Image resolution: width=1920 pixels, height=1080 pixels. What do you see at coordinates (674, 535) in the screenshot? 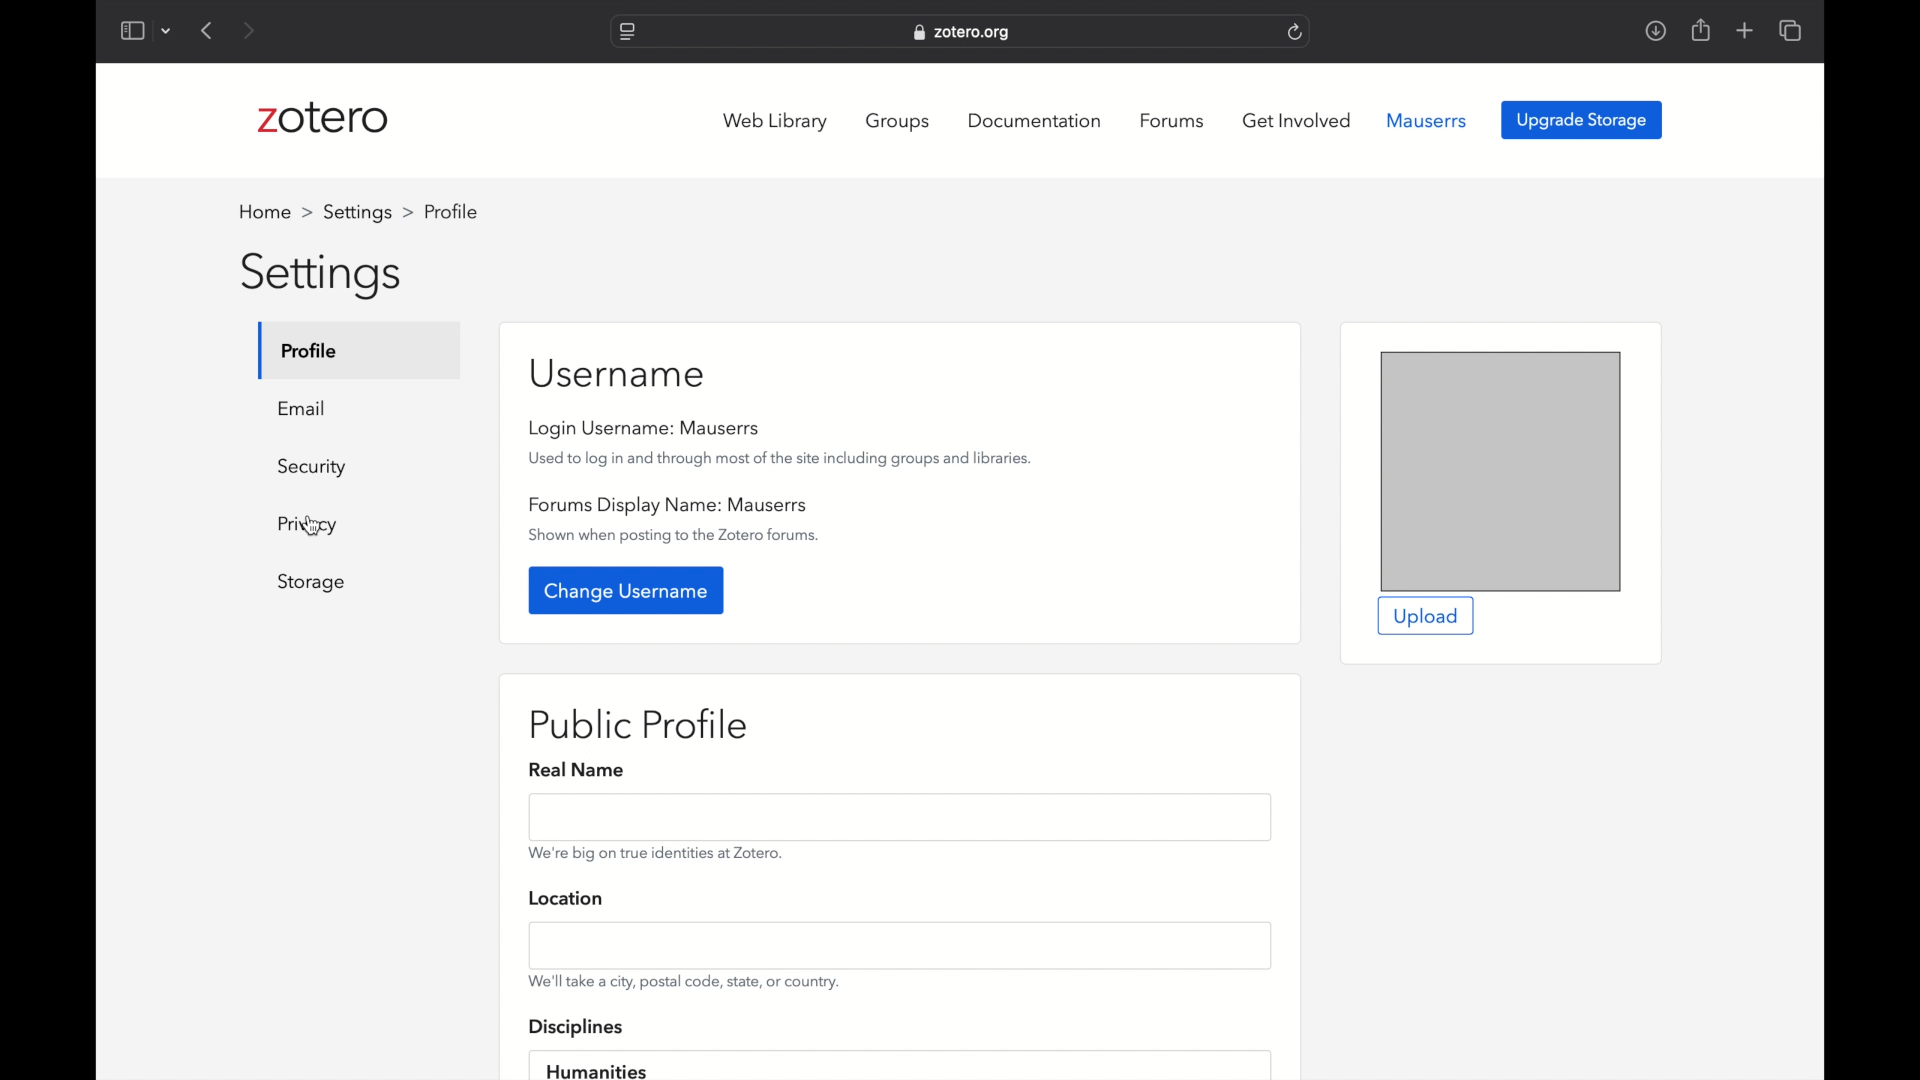
I see `show when posting to the zotero forums` at bounding box center [674, 535].